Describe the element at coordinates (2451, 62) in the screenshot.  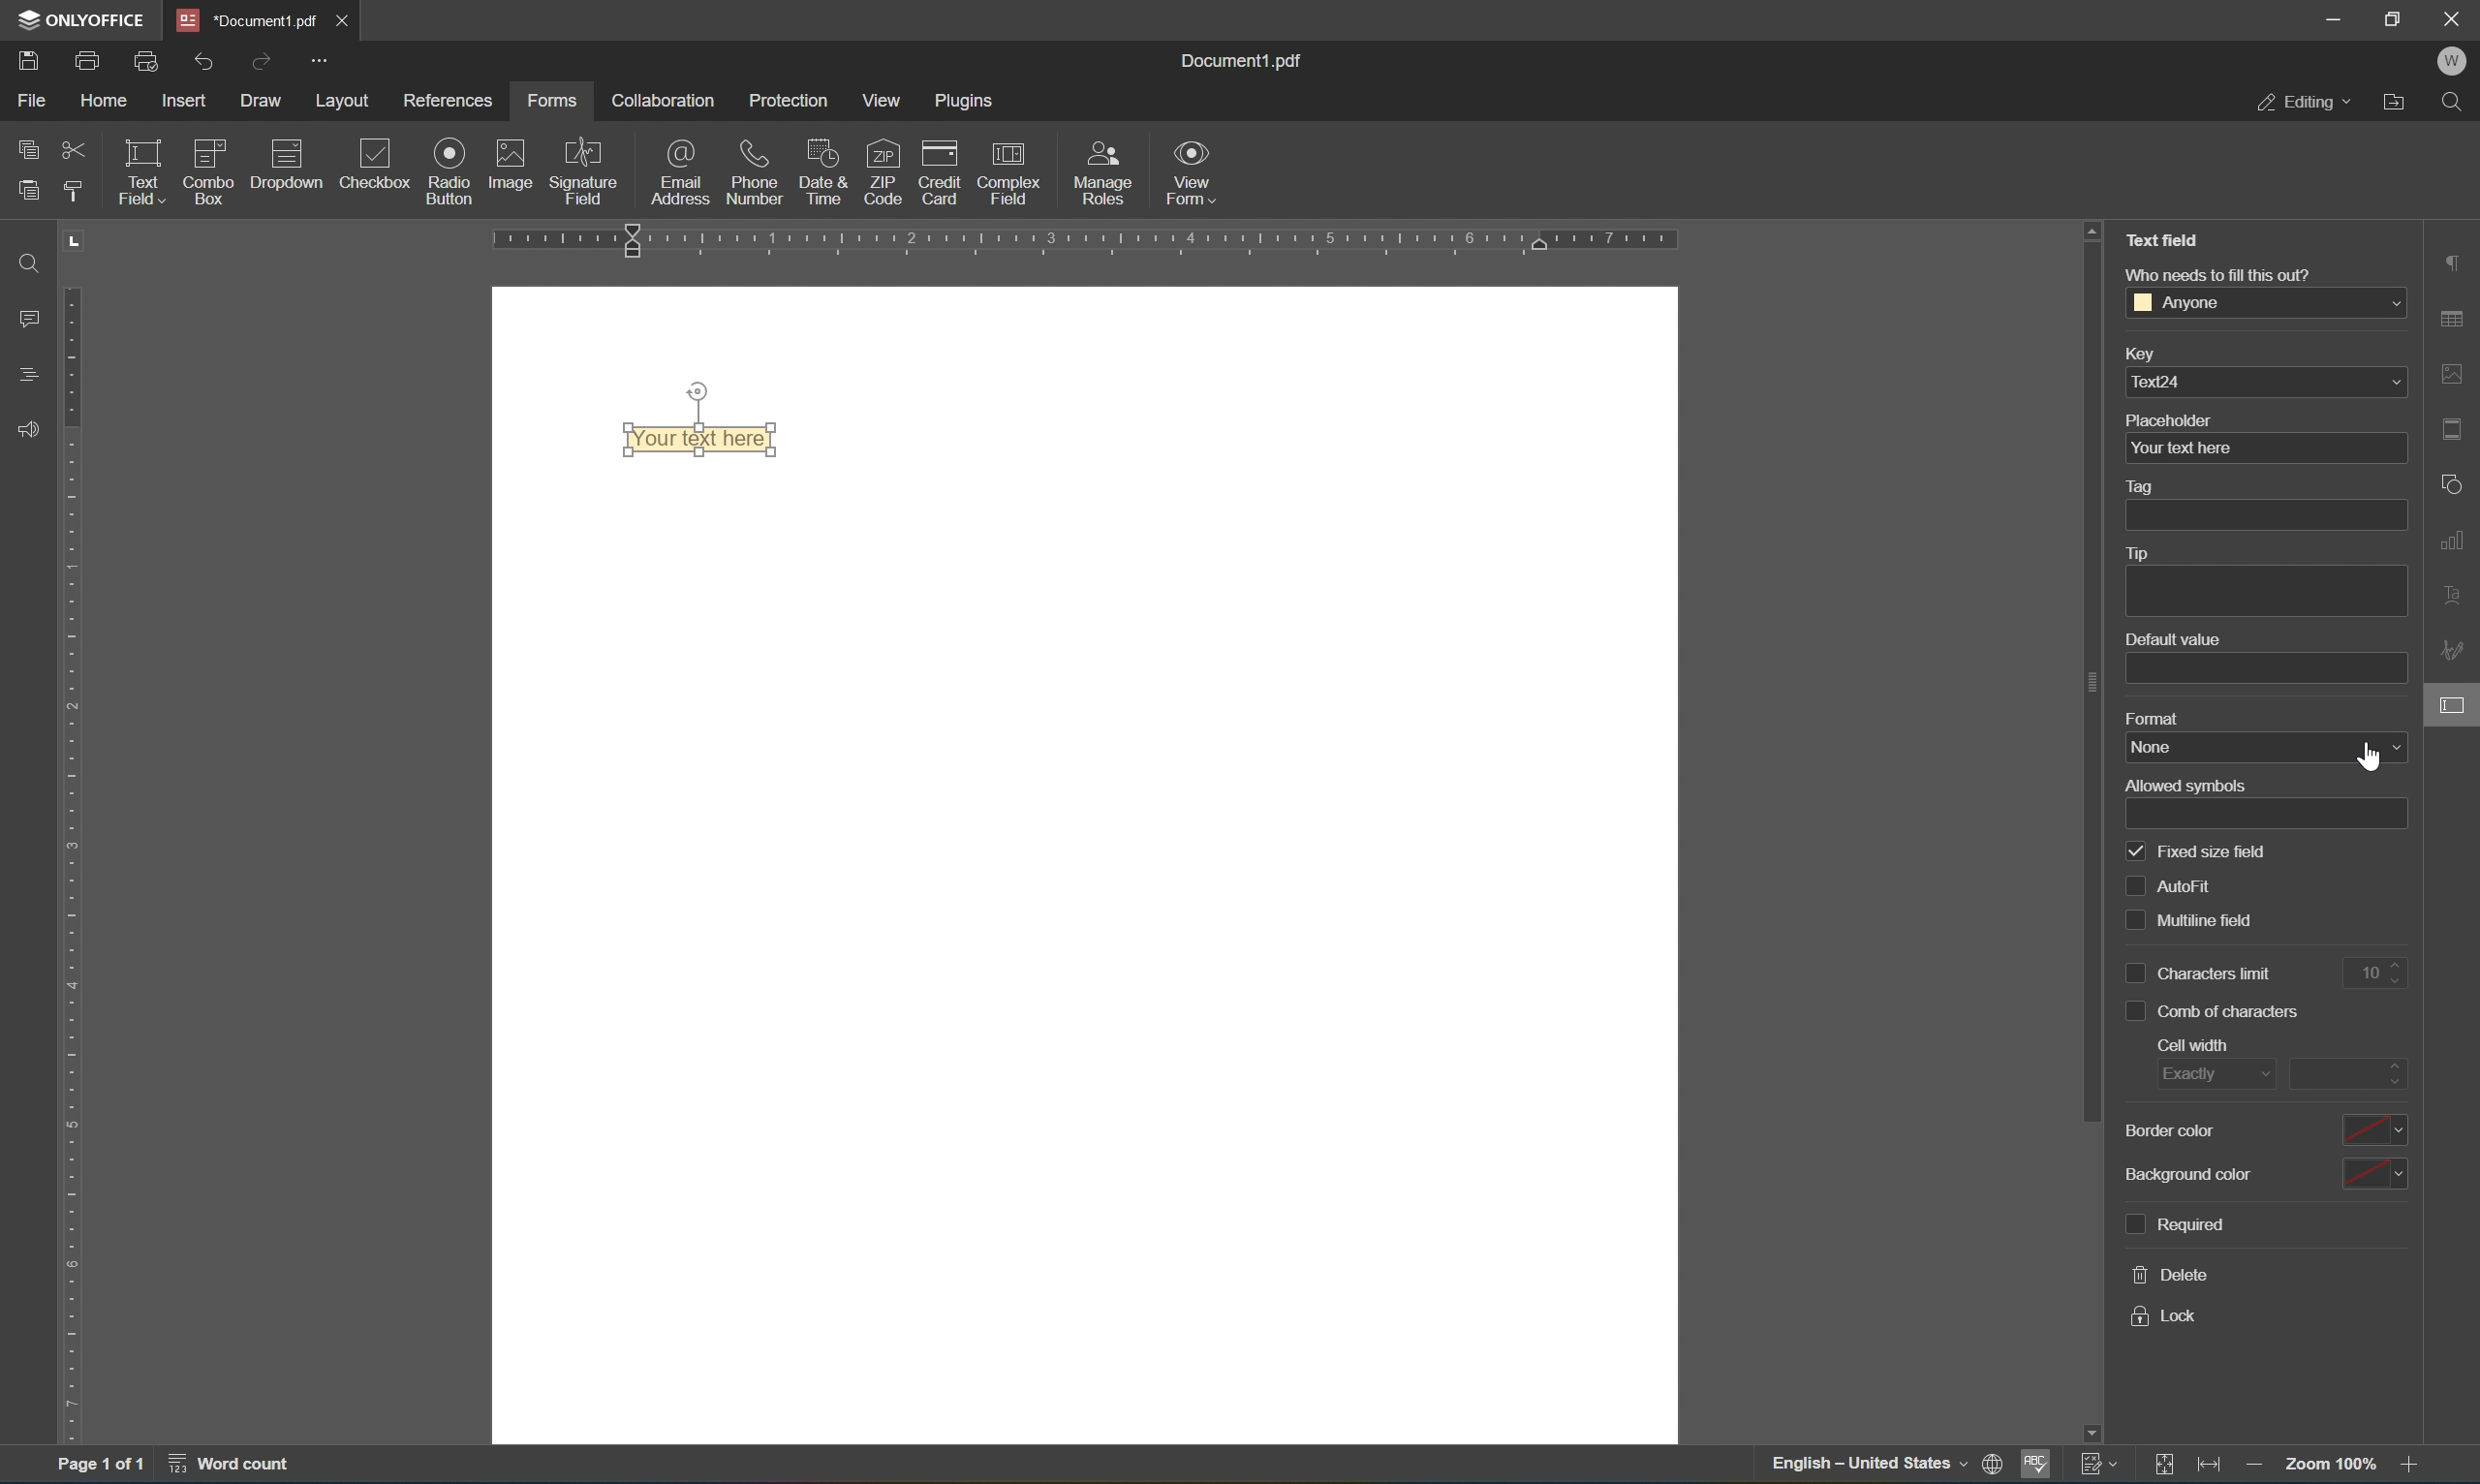
I see `welcome` at that location.